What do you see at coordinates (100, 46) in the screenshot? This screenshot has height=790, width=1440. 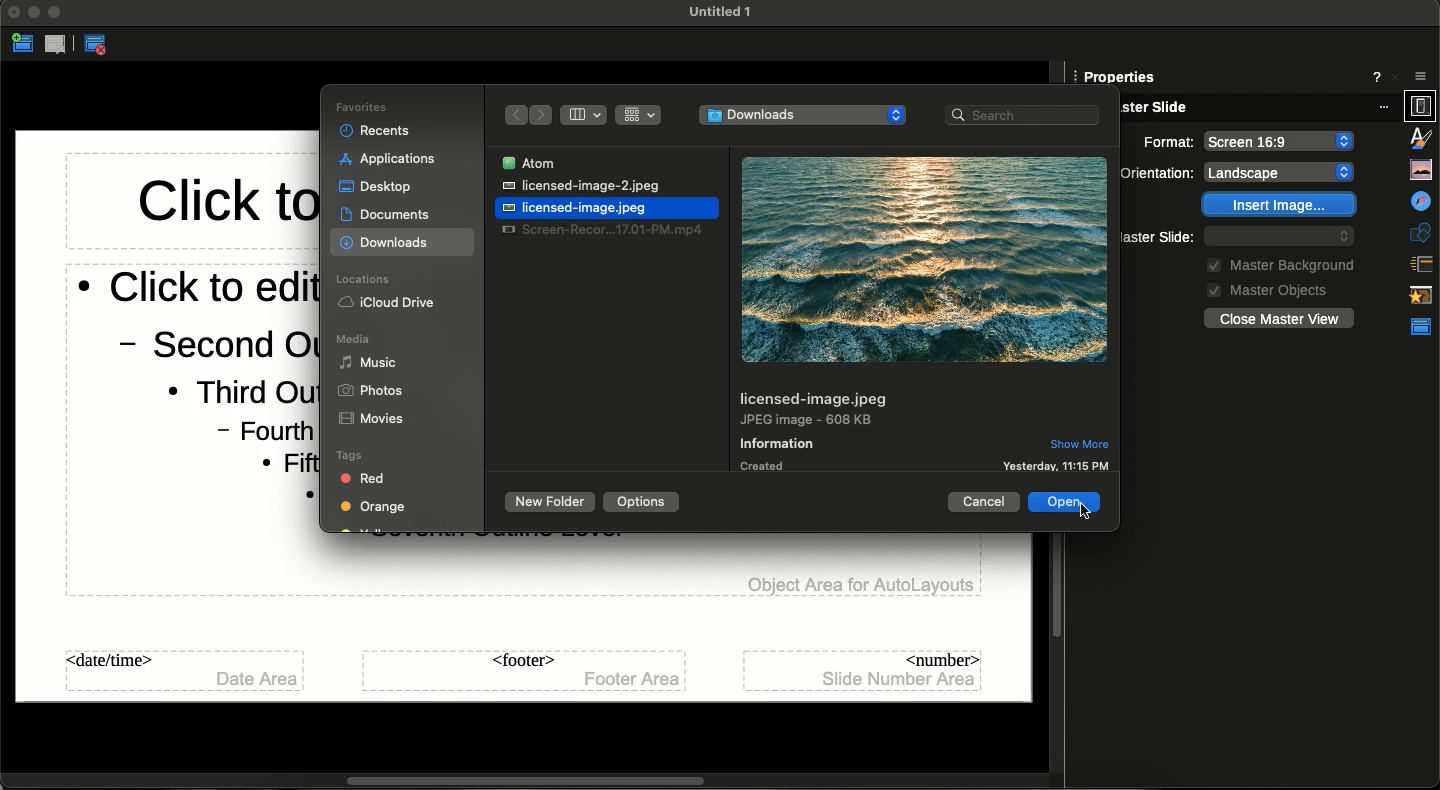 I see `Close master view` at bounding box center [100, 46].